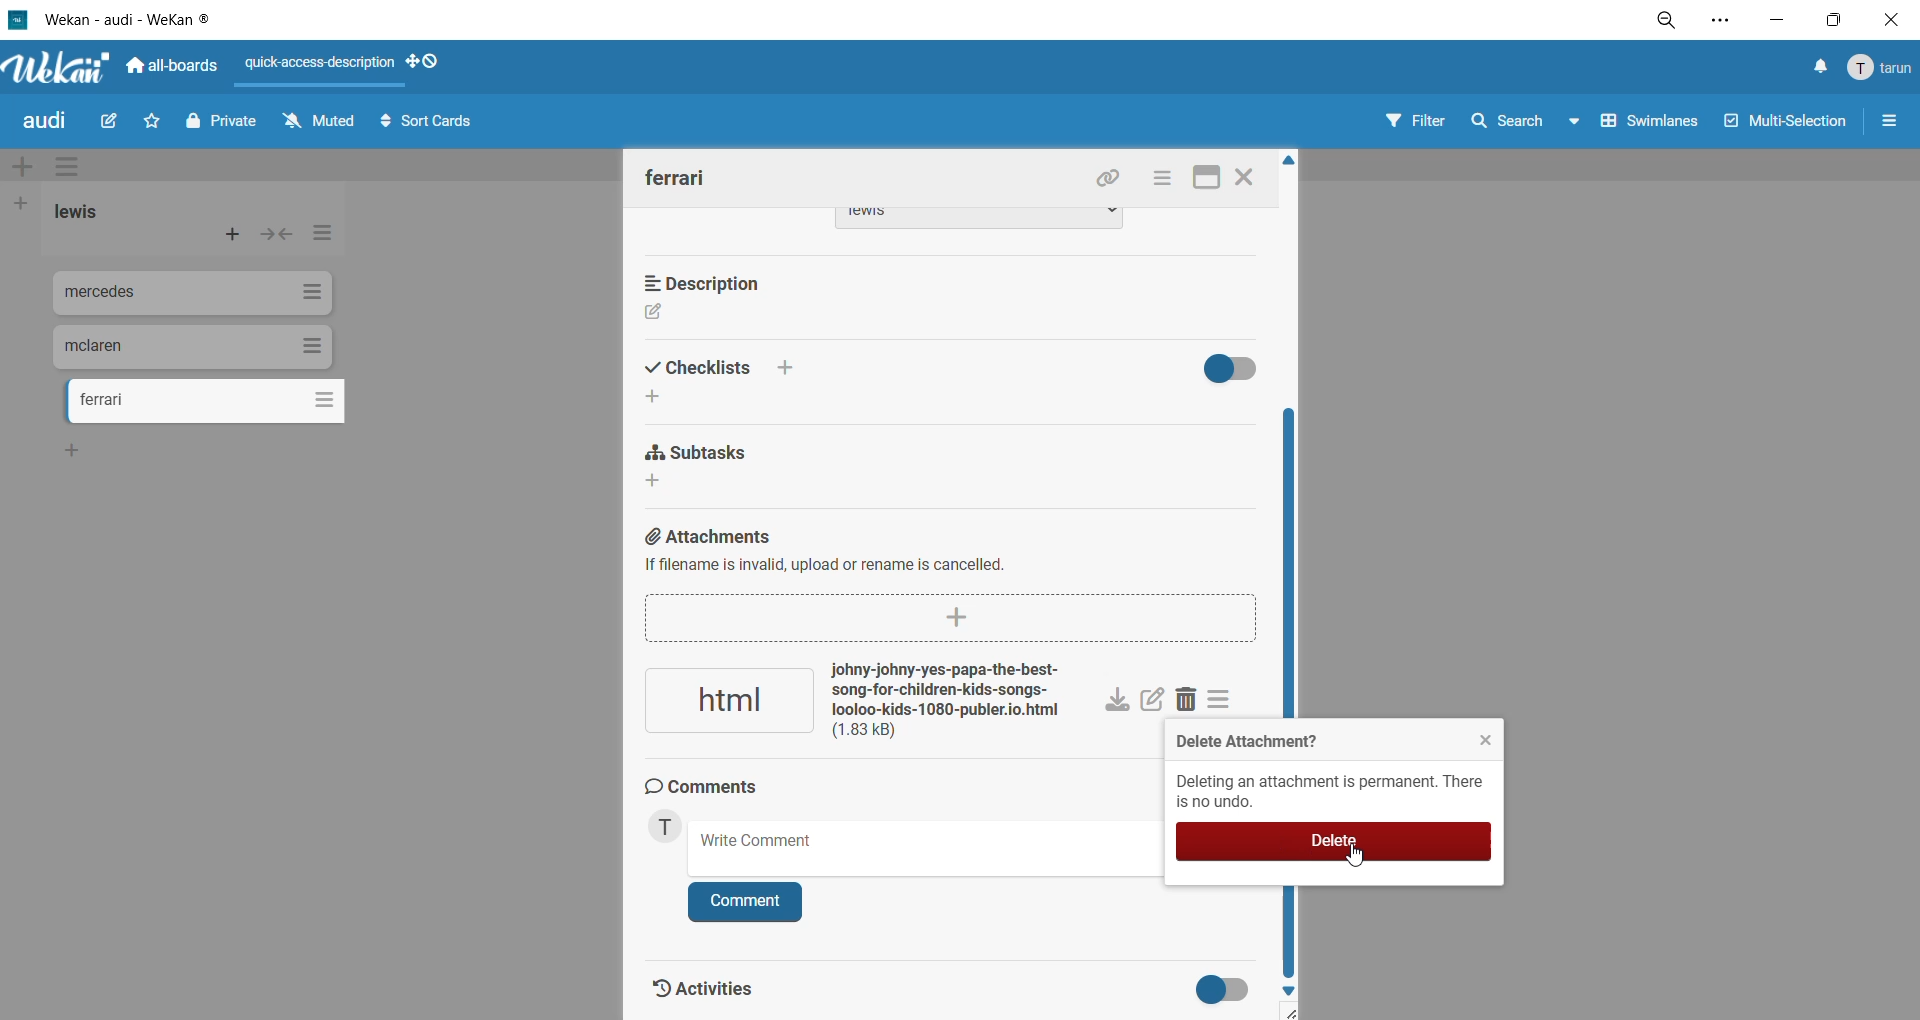  I want to click on sort cards, so click(436, 125).